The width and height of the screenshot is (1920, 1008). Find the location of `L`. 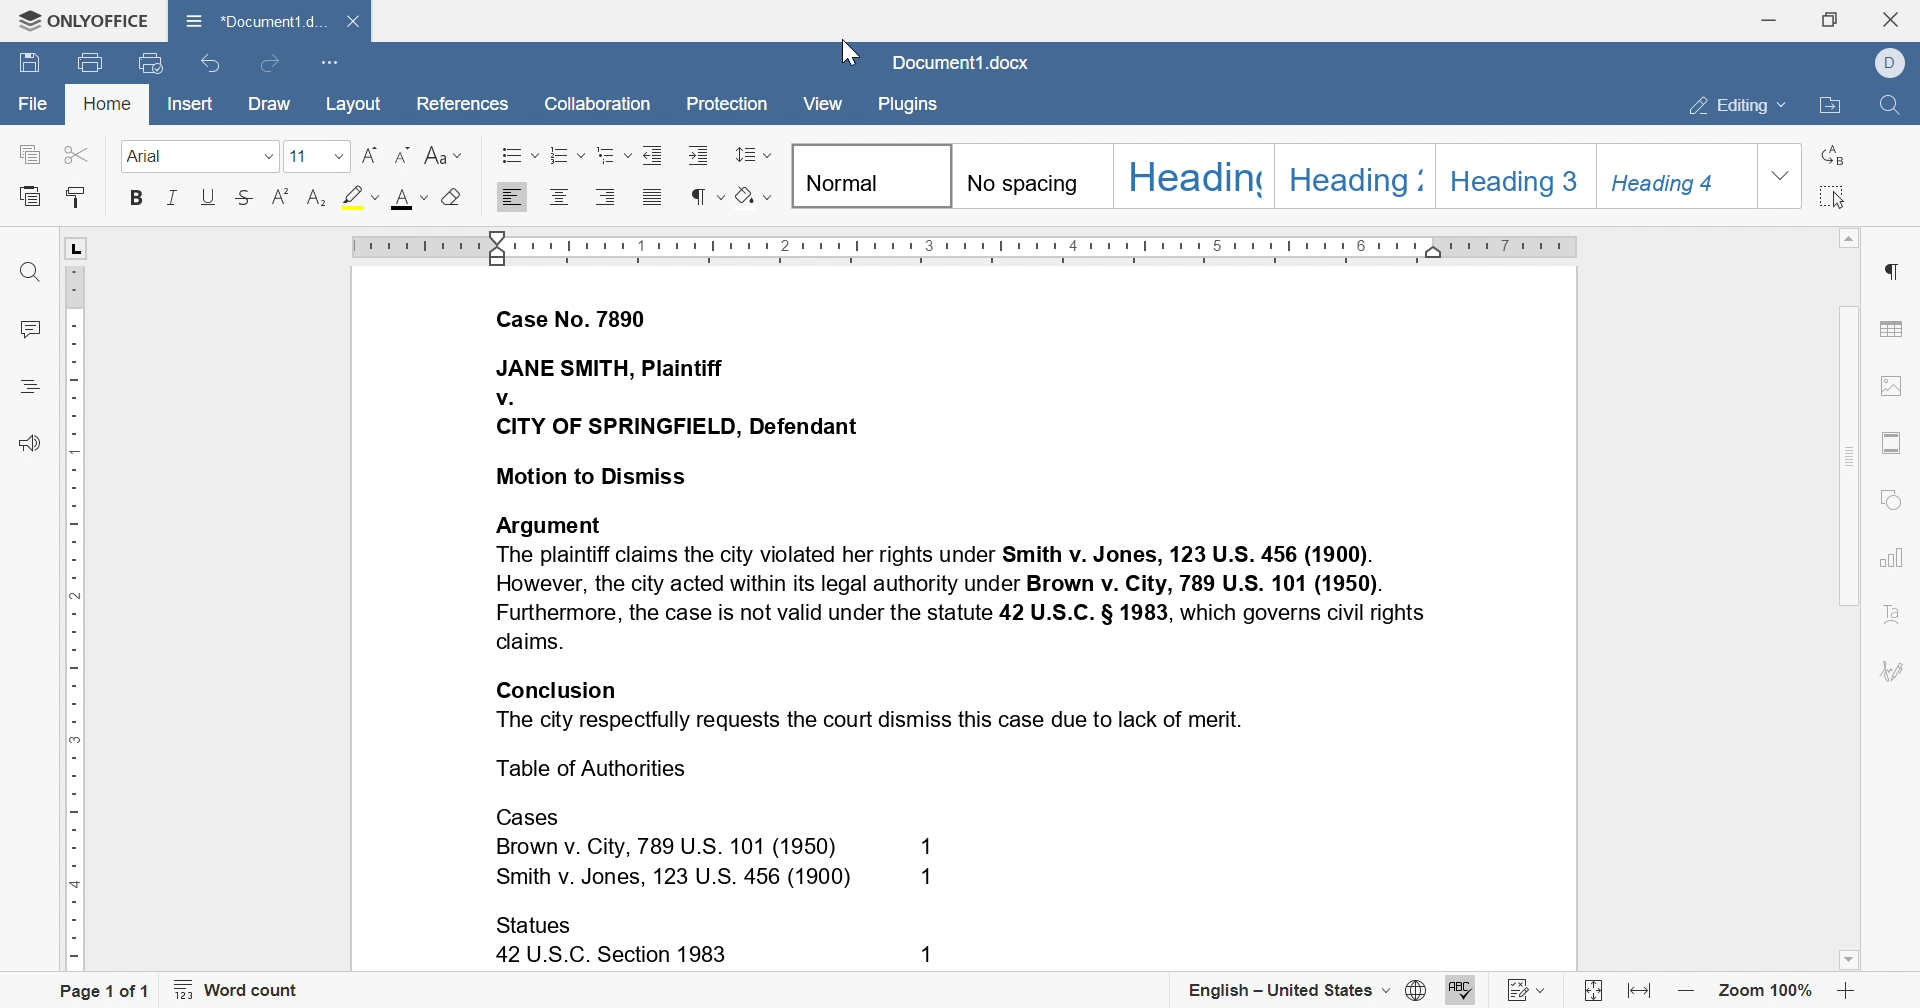

L is located at coordinates (78, 247).